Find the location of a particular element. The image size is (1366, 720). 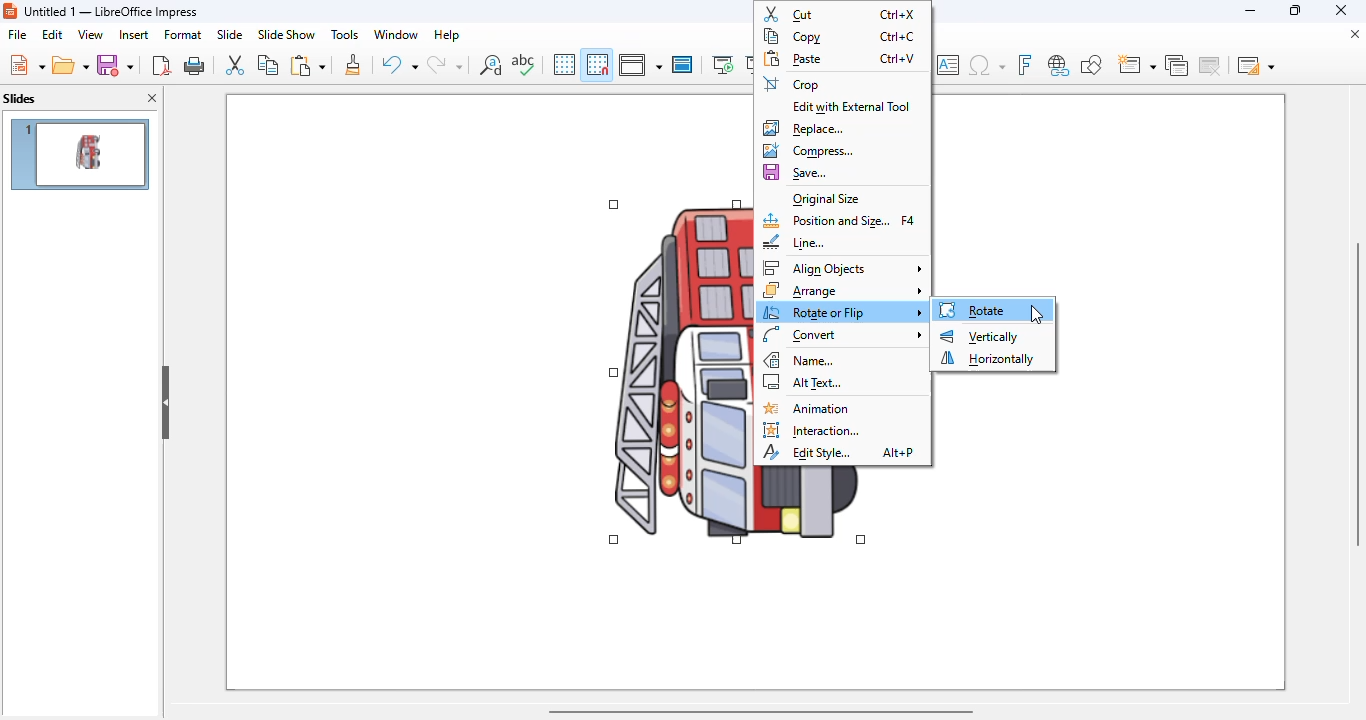

save is located at coordinates (797, 172).